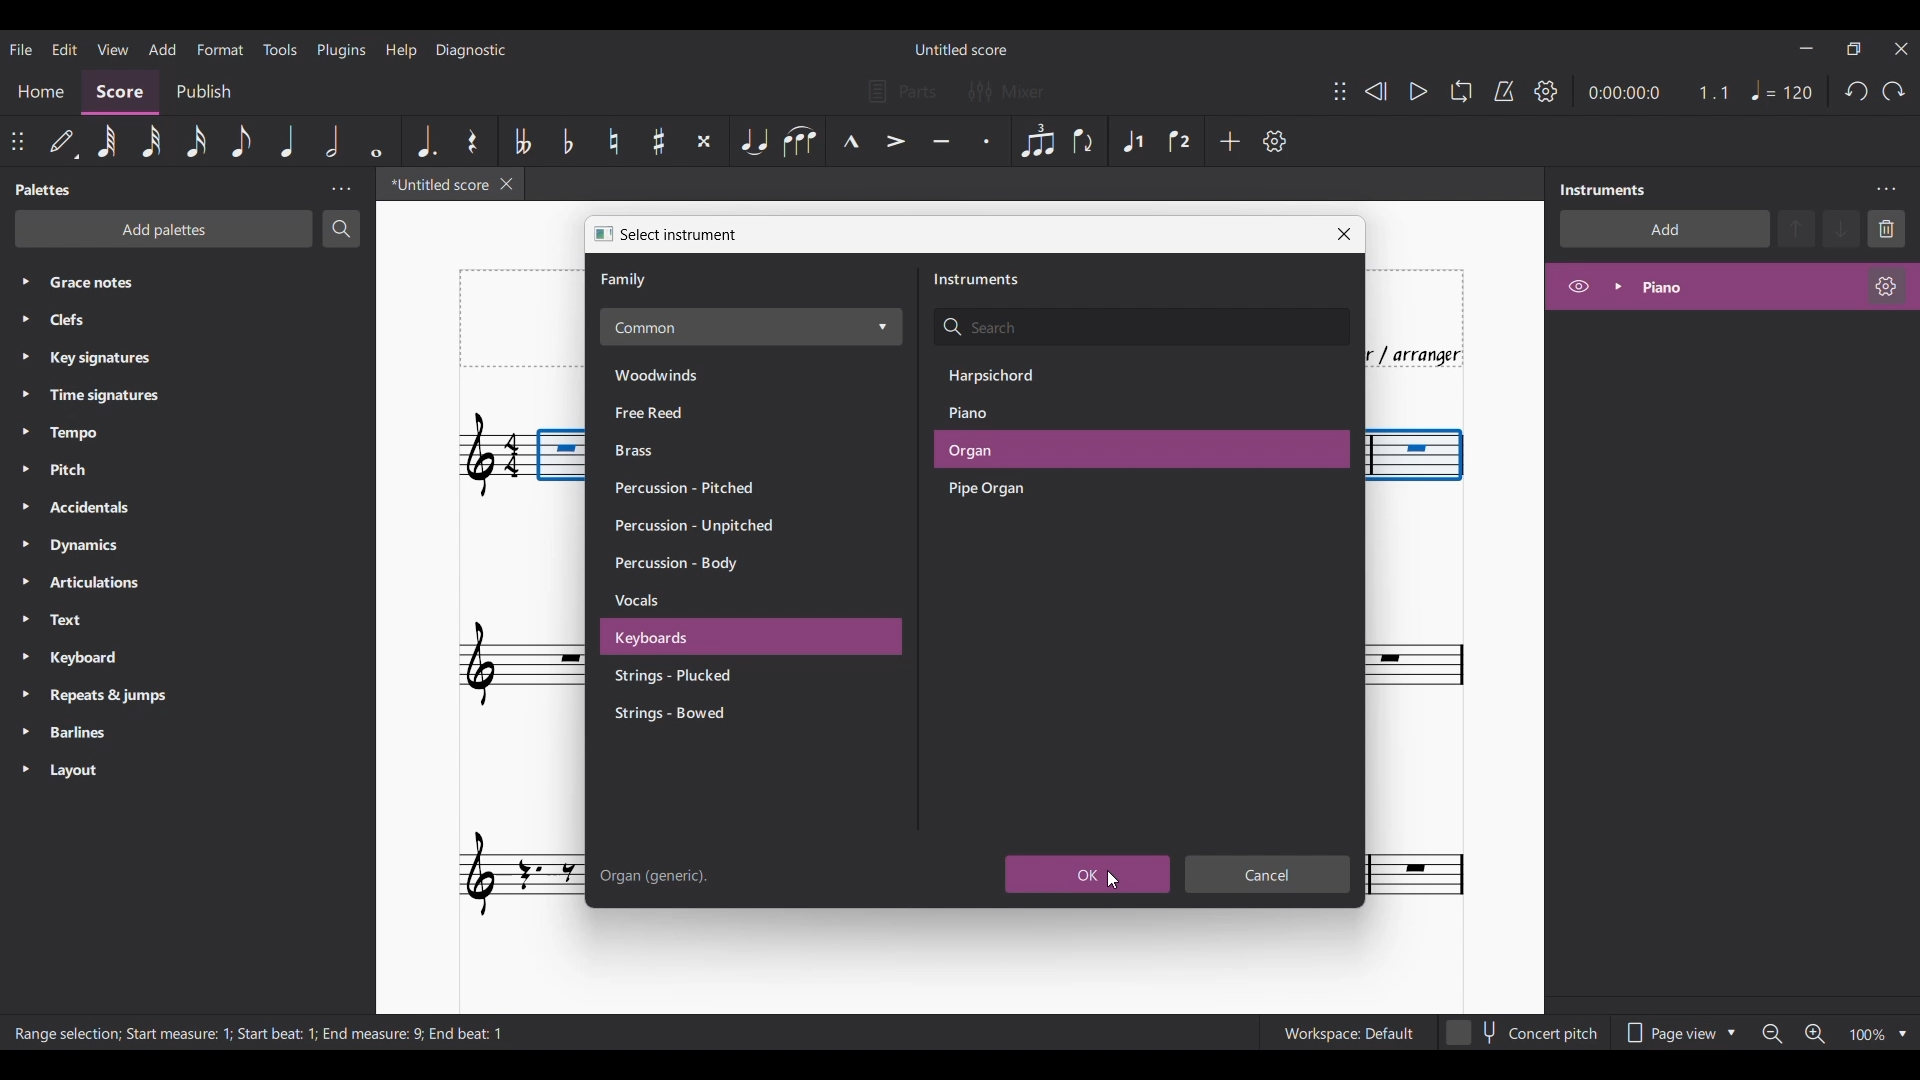 This screenshot has height=1080, width=1920. I want to click on strings - Plucked, so click(694, 677).